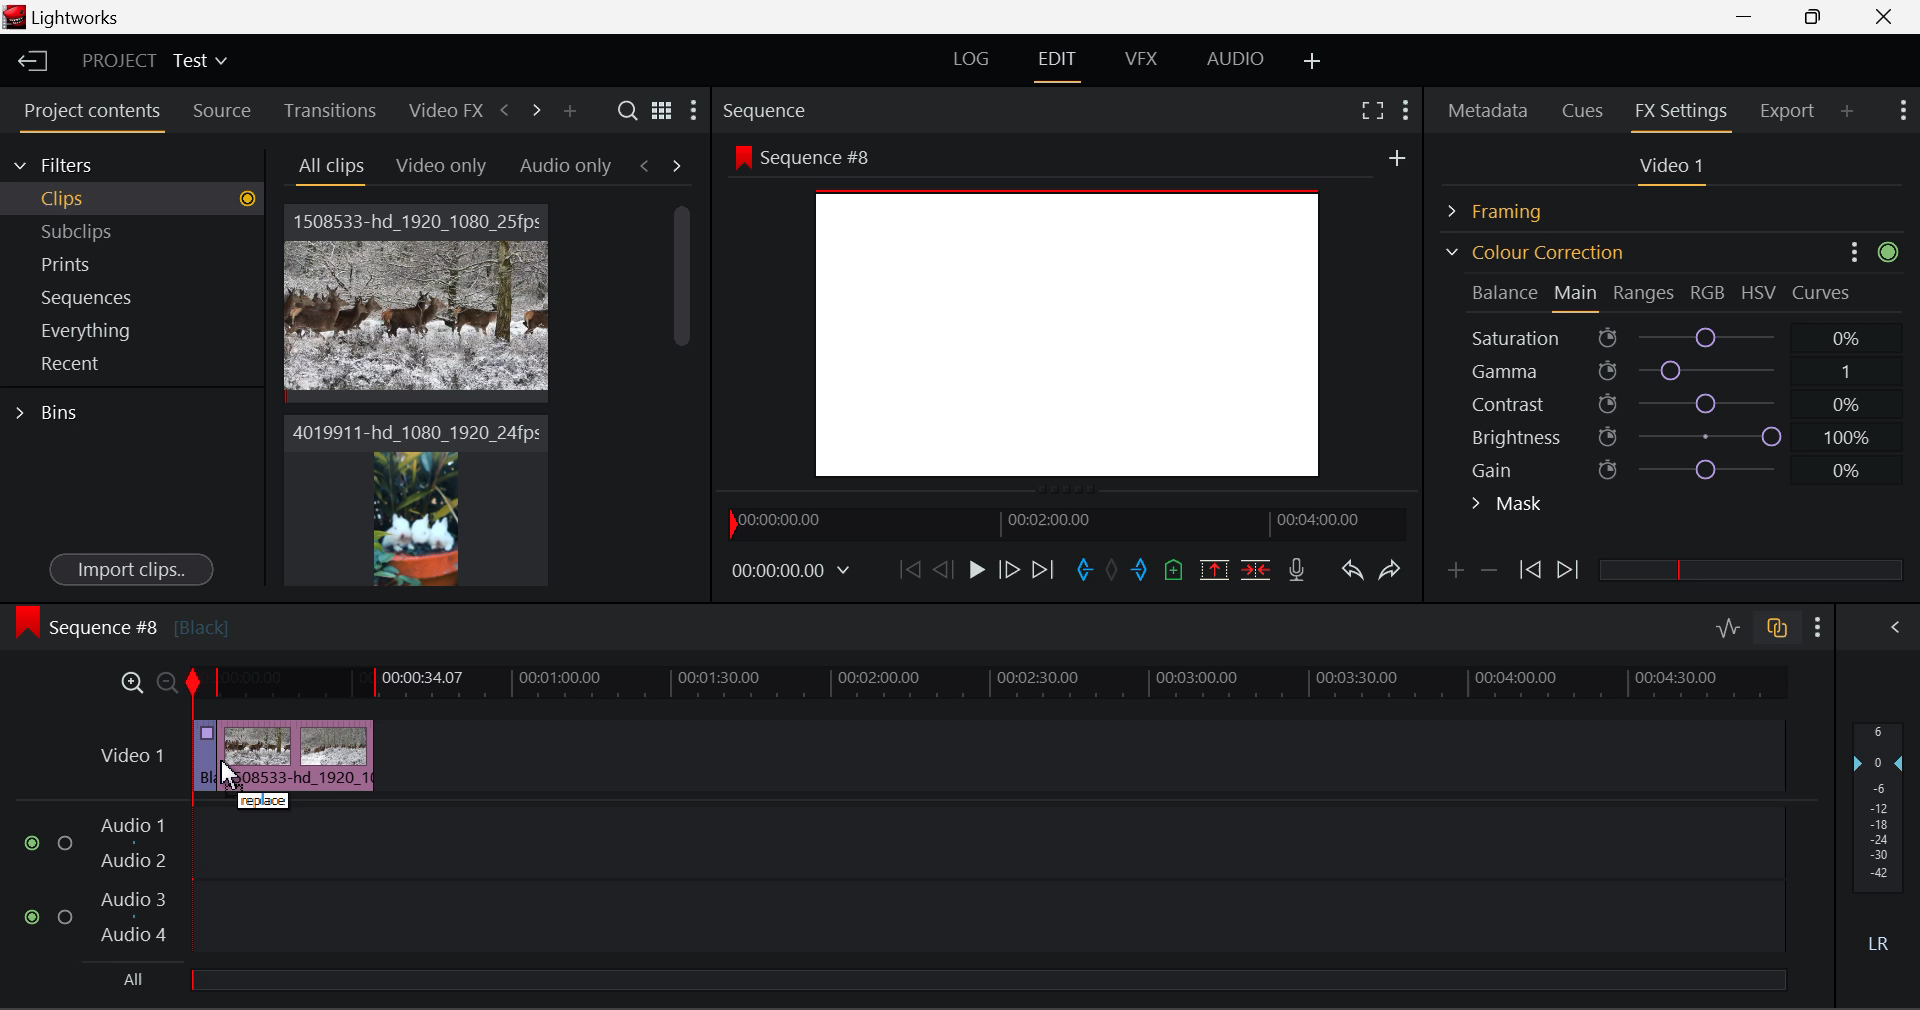 The width and height of the screenshot is (1920, 1010). I want to click on Source, so click(222, 111).